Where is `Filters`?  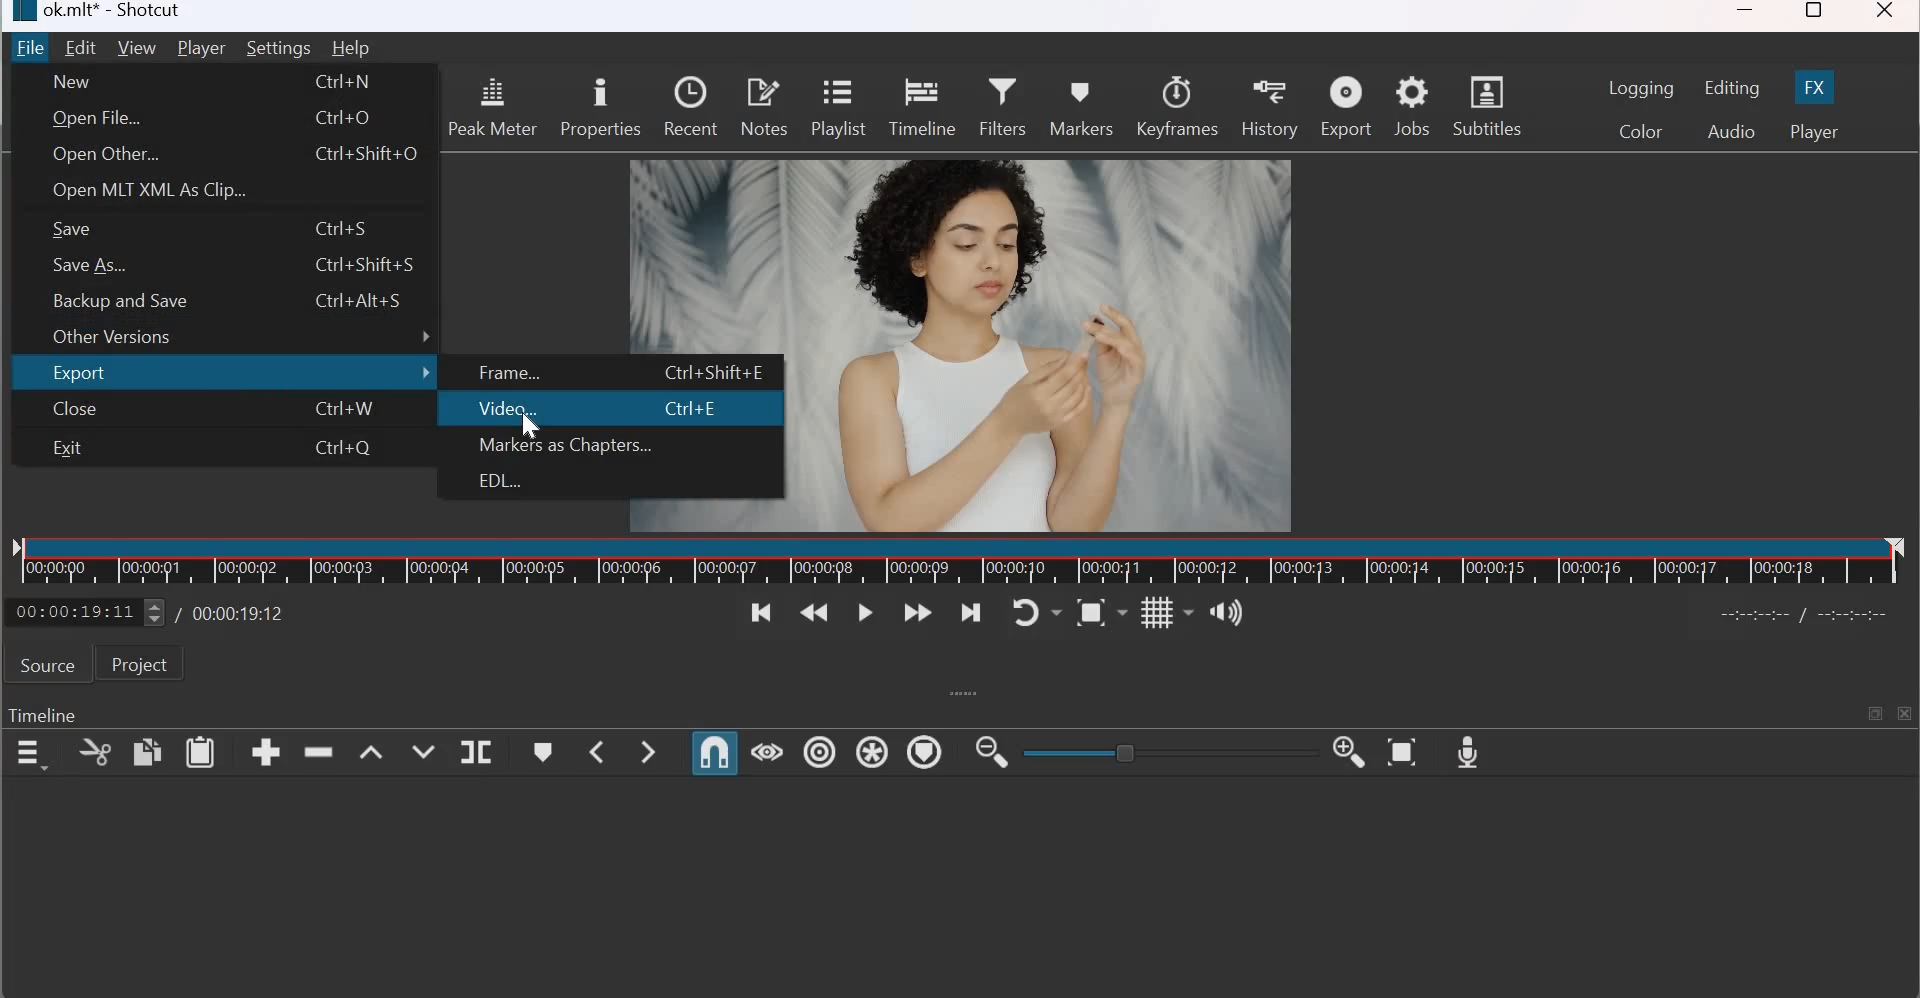
Filters is located at coordinates (1003, 104).